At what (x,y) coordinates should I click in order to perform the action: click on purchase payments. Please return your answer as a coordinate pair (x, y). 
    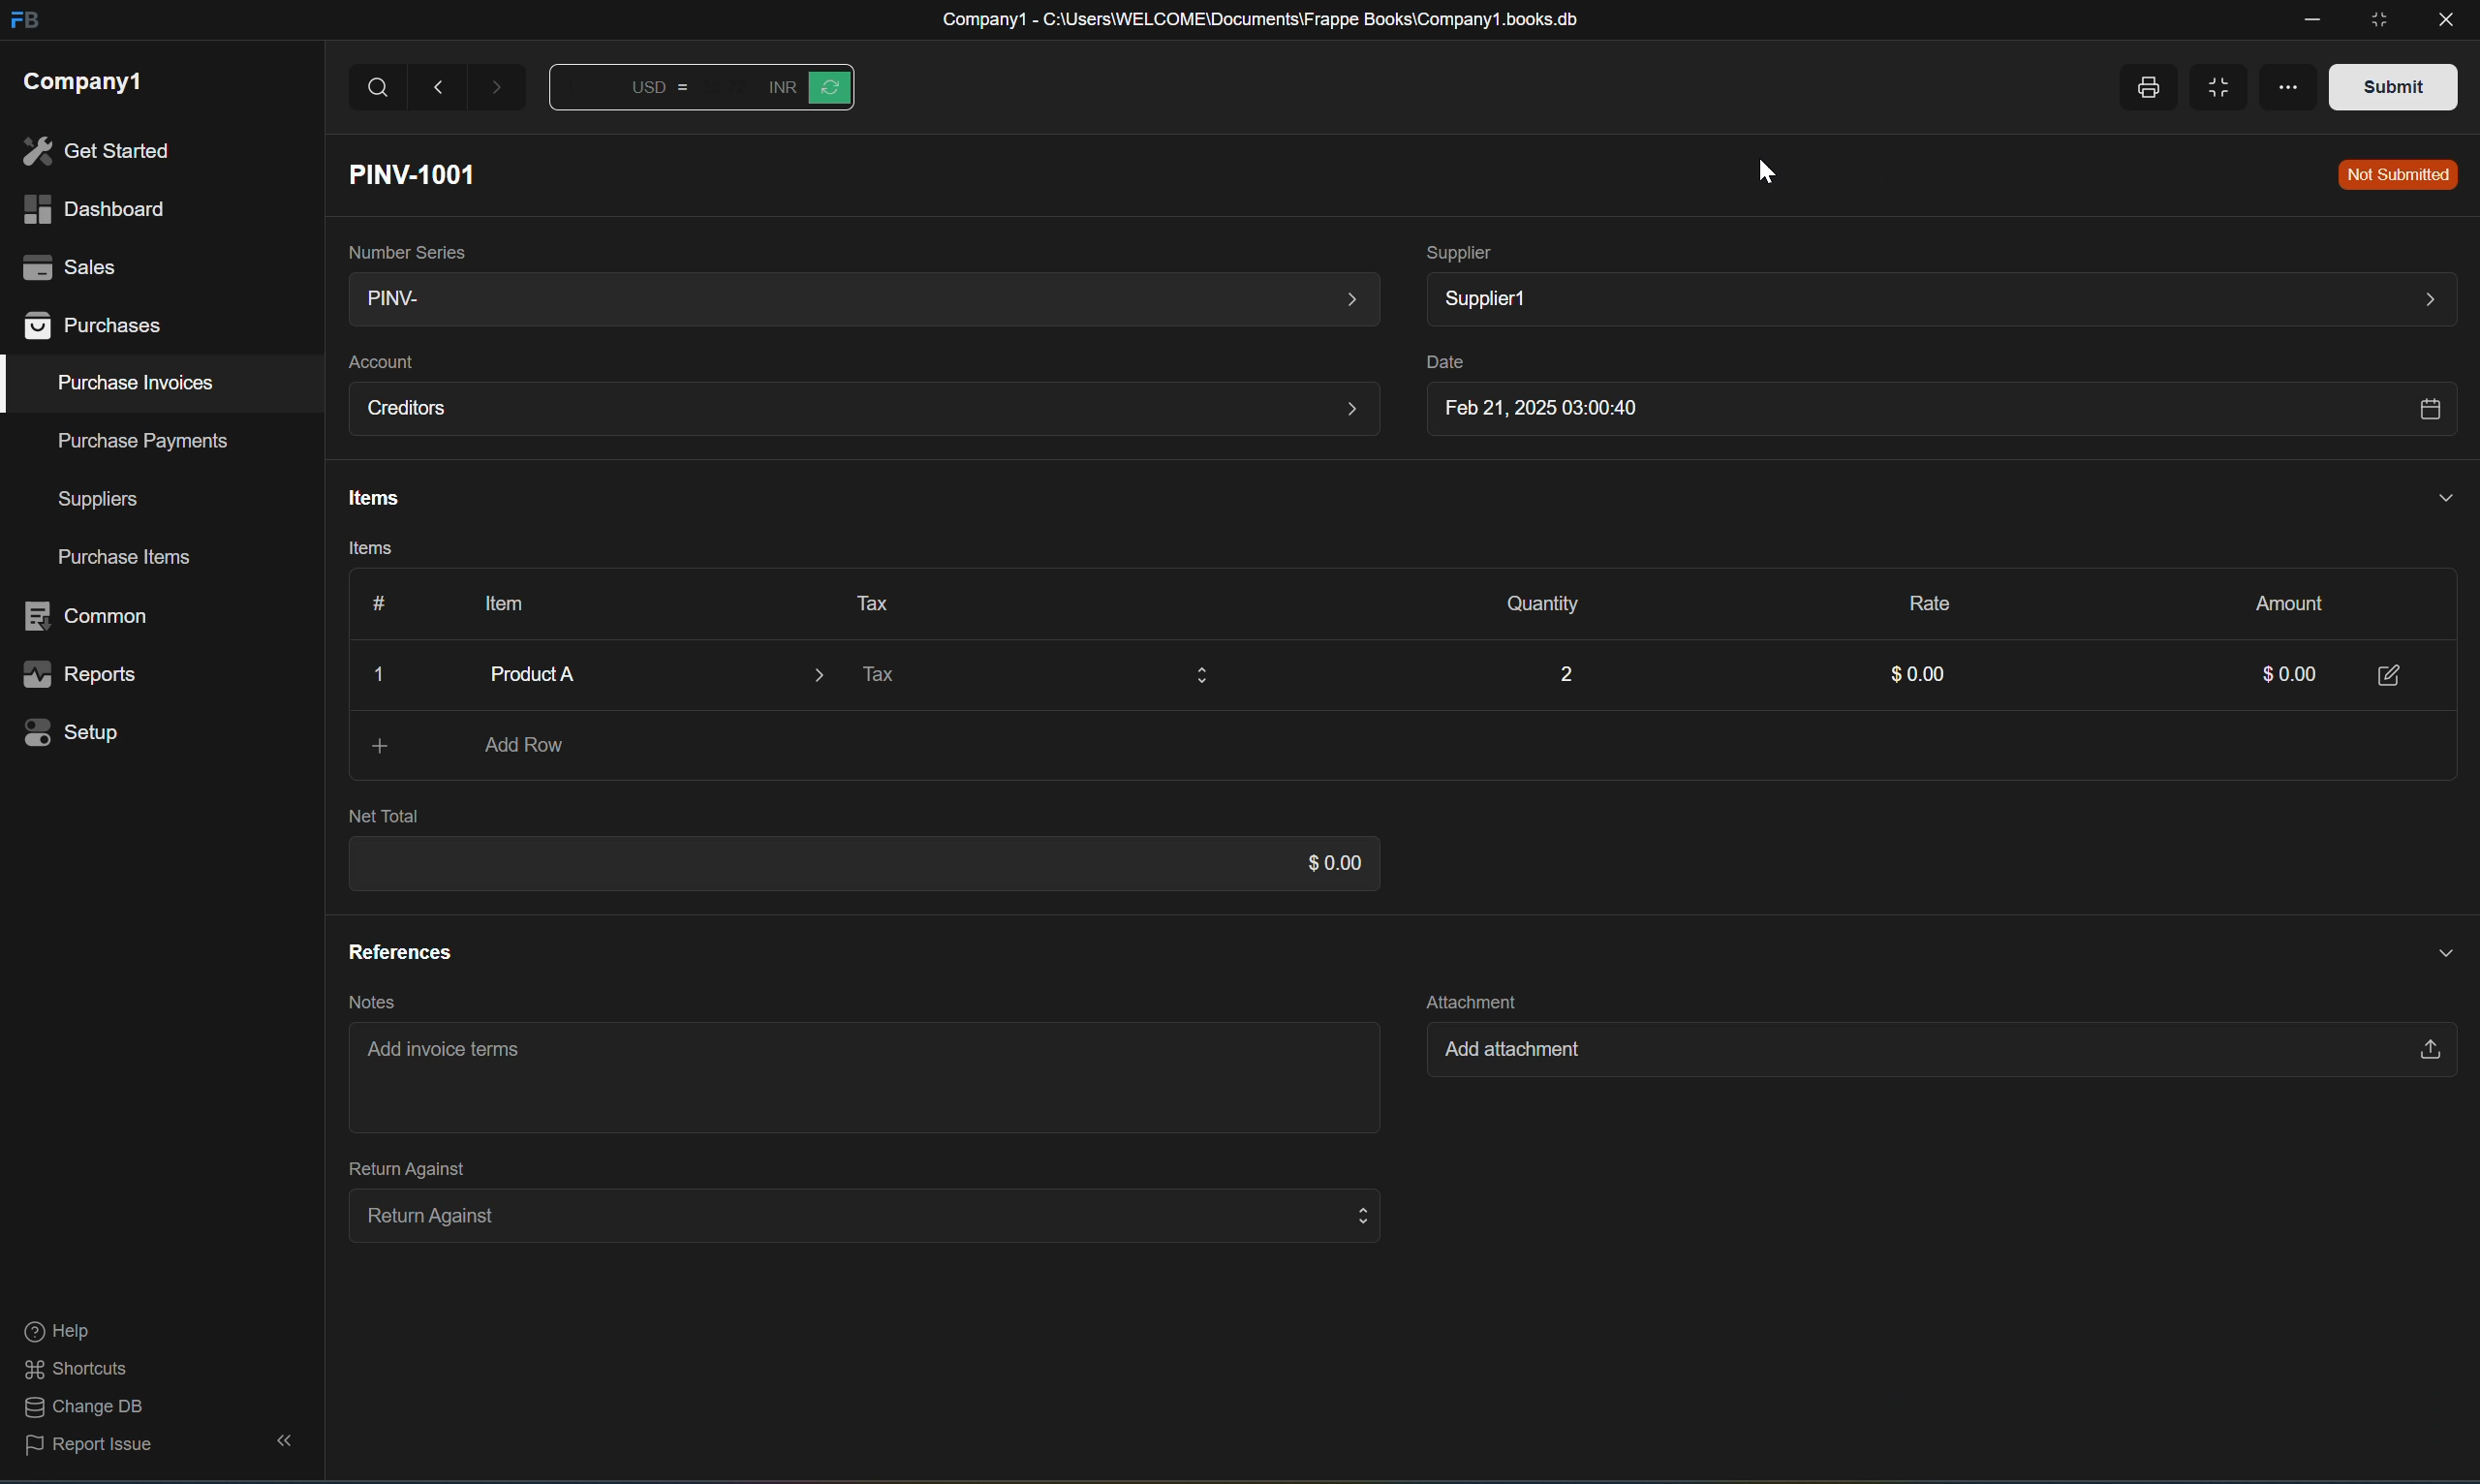
    Looking at the image, I should click on (128, 440).